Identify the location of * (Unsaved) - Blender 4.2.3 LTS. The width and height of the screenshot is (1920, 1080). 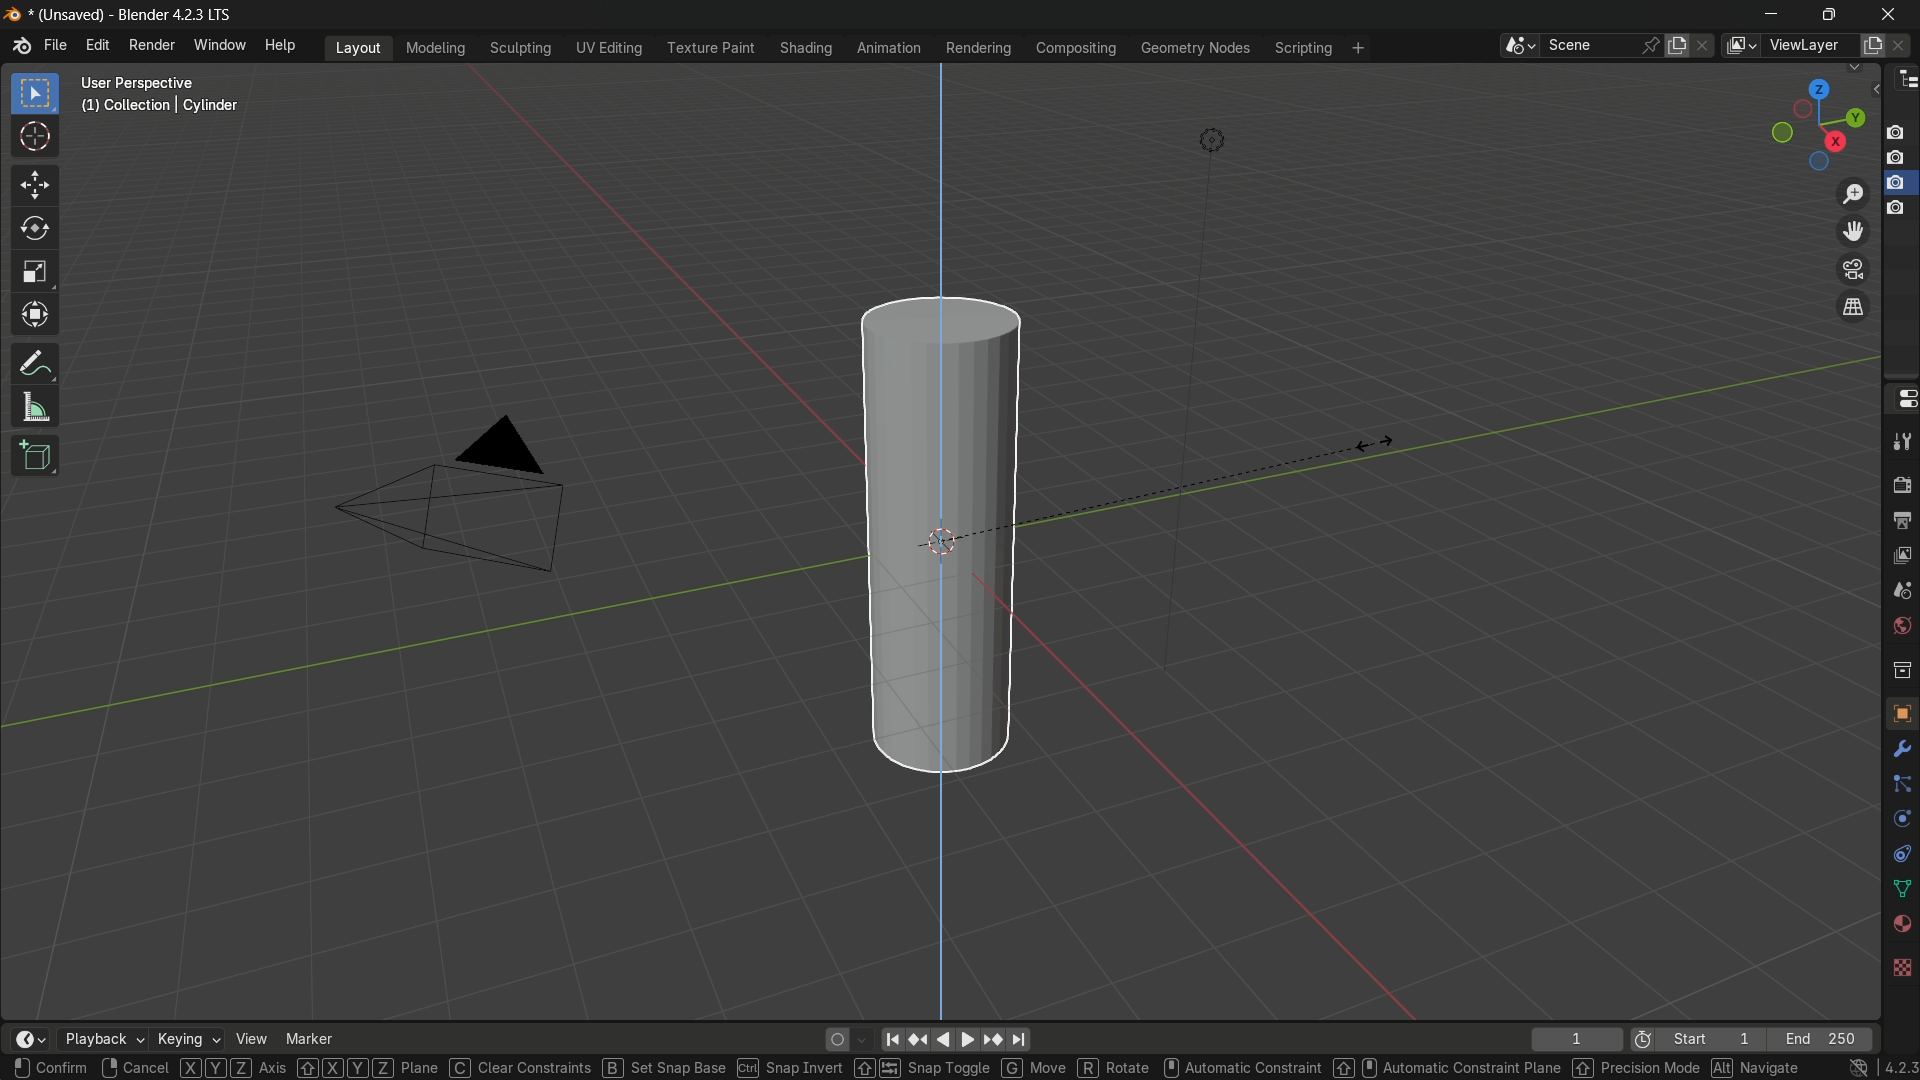
(136, 15).